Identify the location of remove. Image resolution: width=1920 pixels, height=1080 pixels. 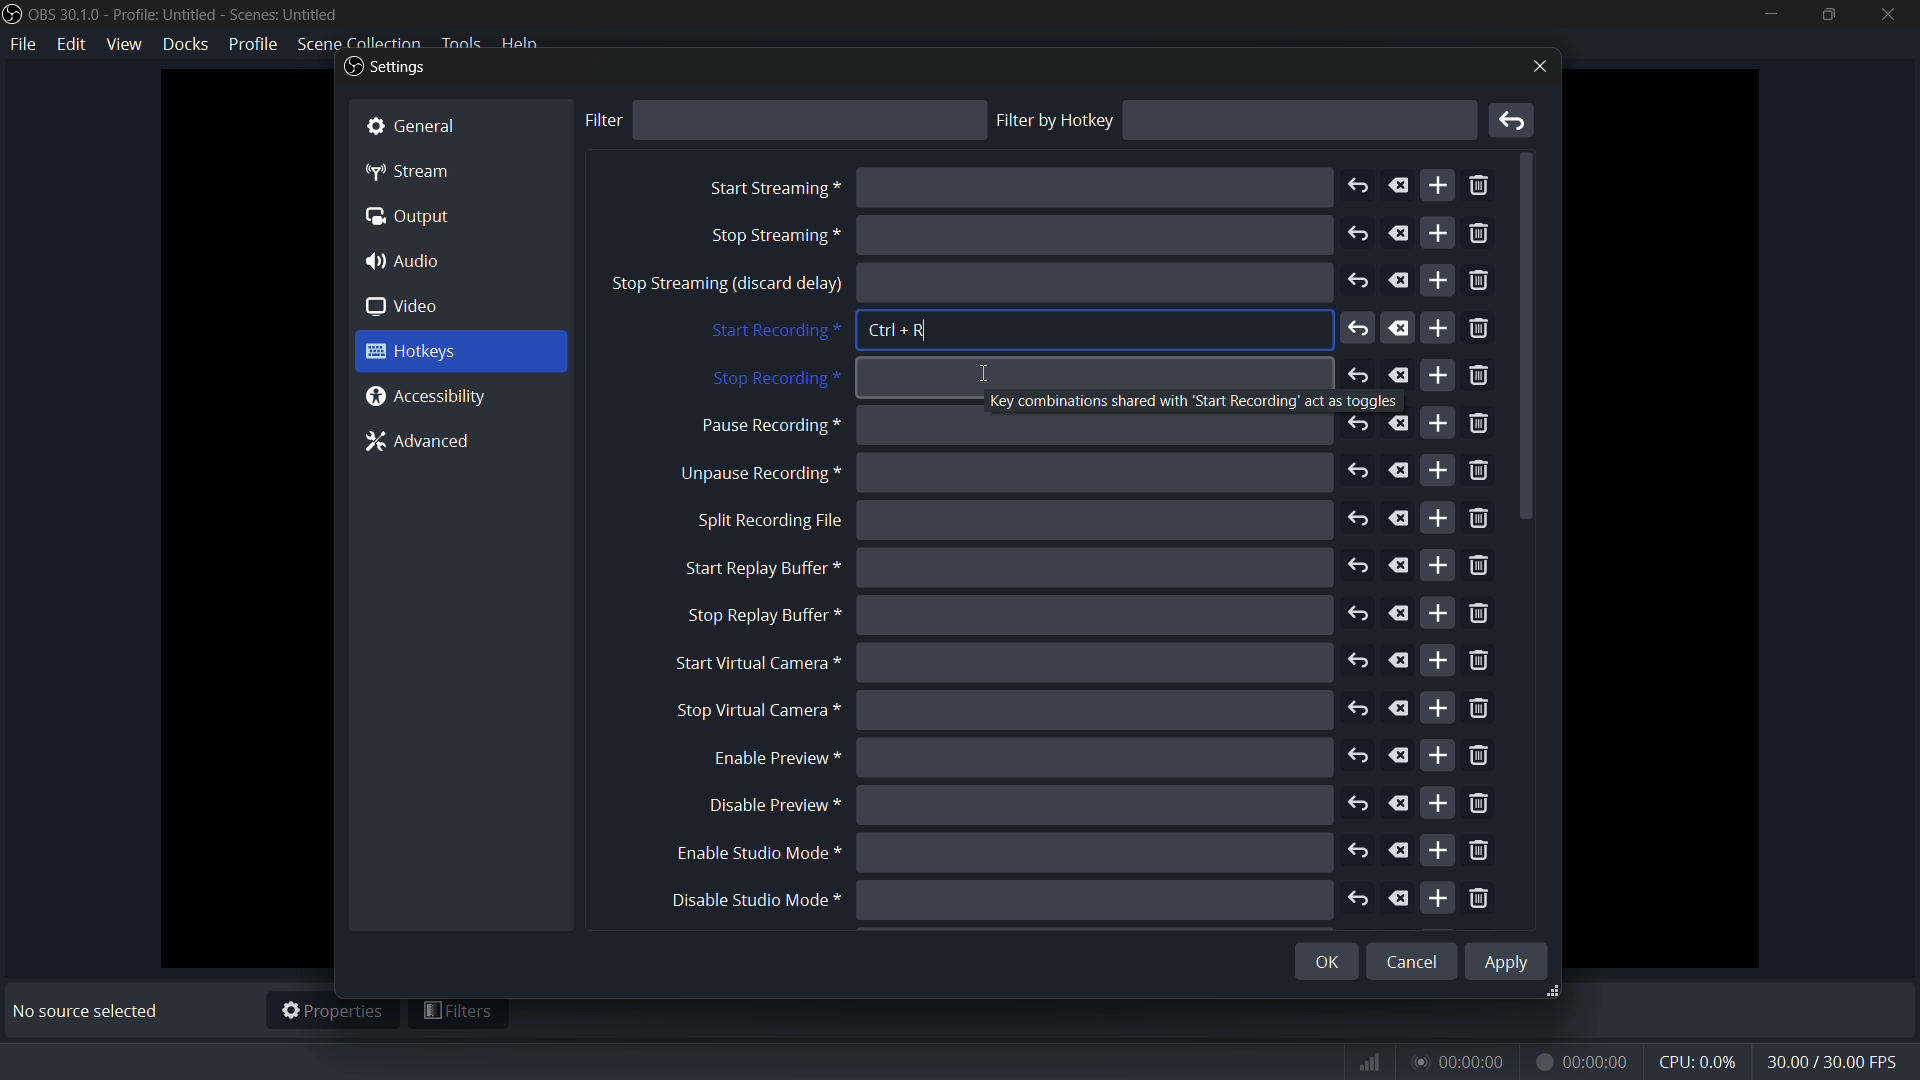
(1479, 378).